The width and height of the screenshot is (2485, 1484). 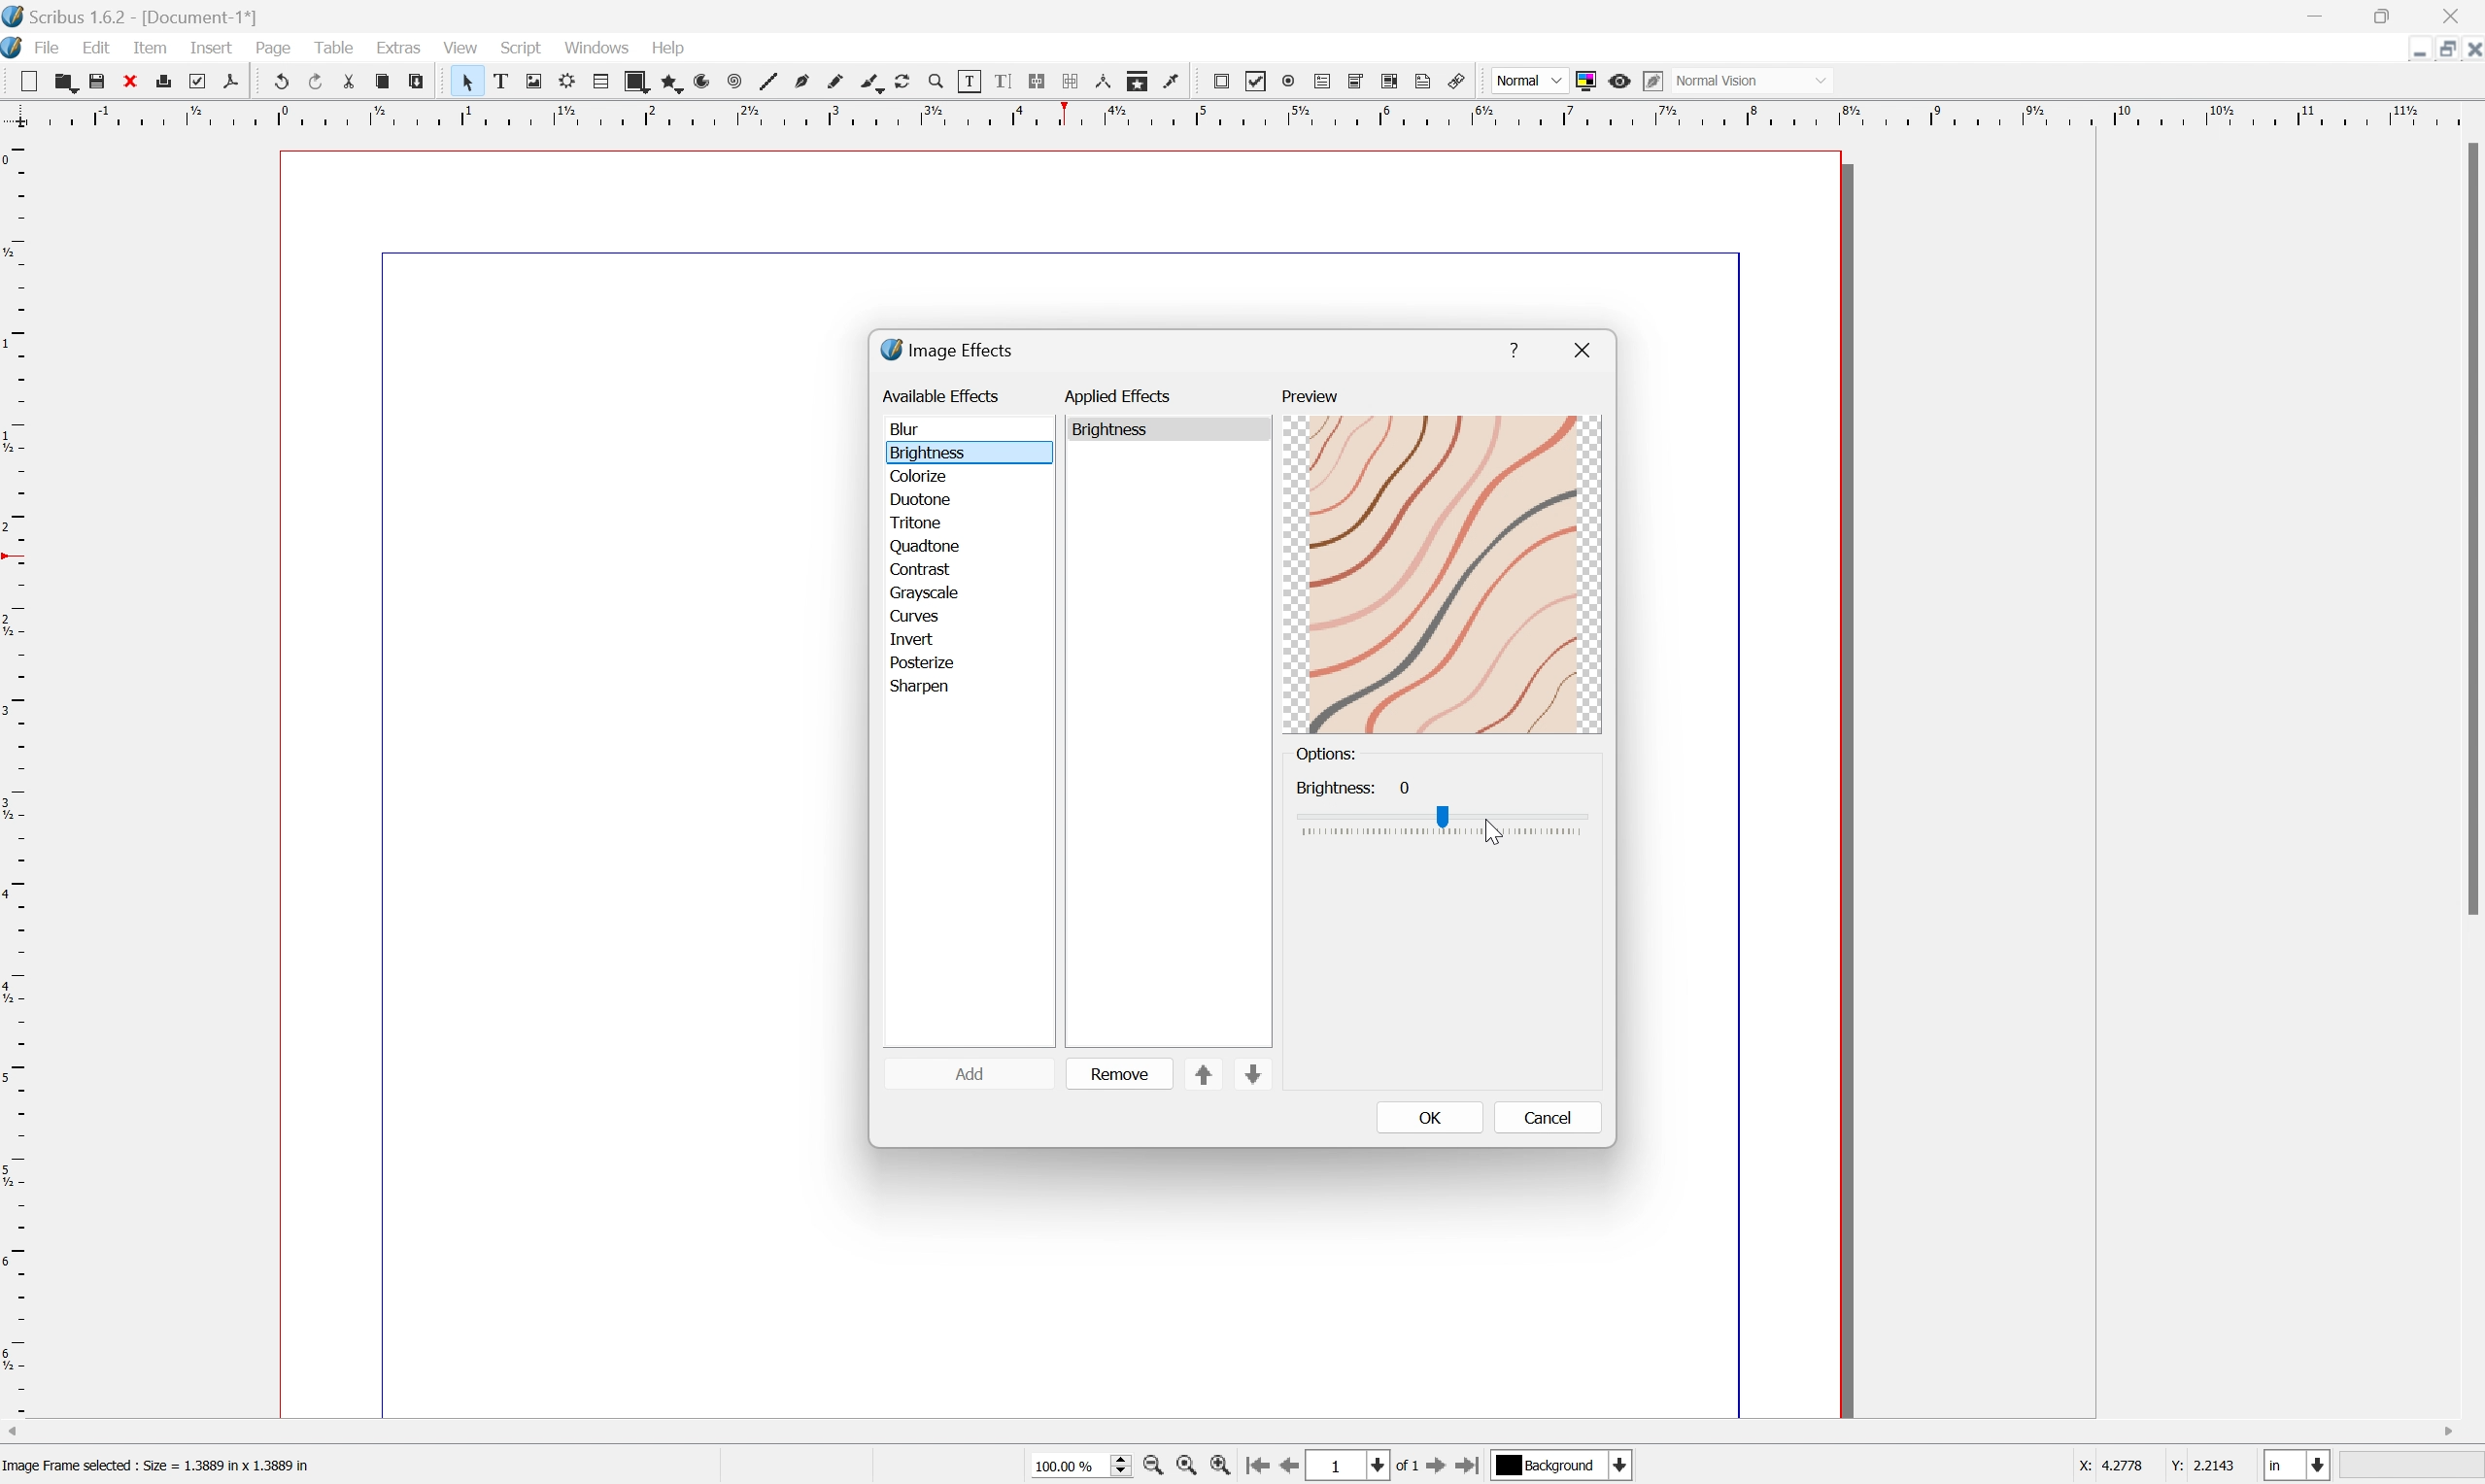 What do you see at coordinates (418, 78) in the screenshot?
I see `Paste` at bounding box center [418, 78].